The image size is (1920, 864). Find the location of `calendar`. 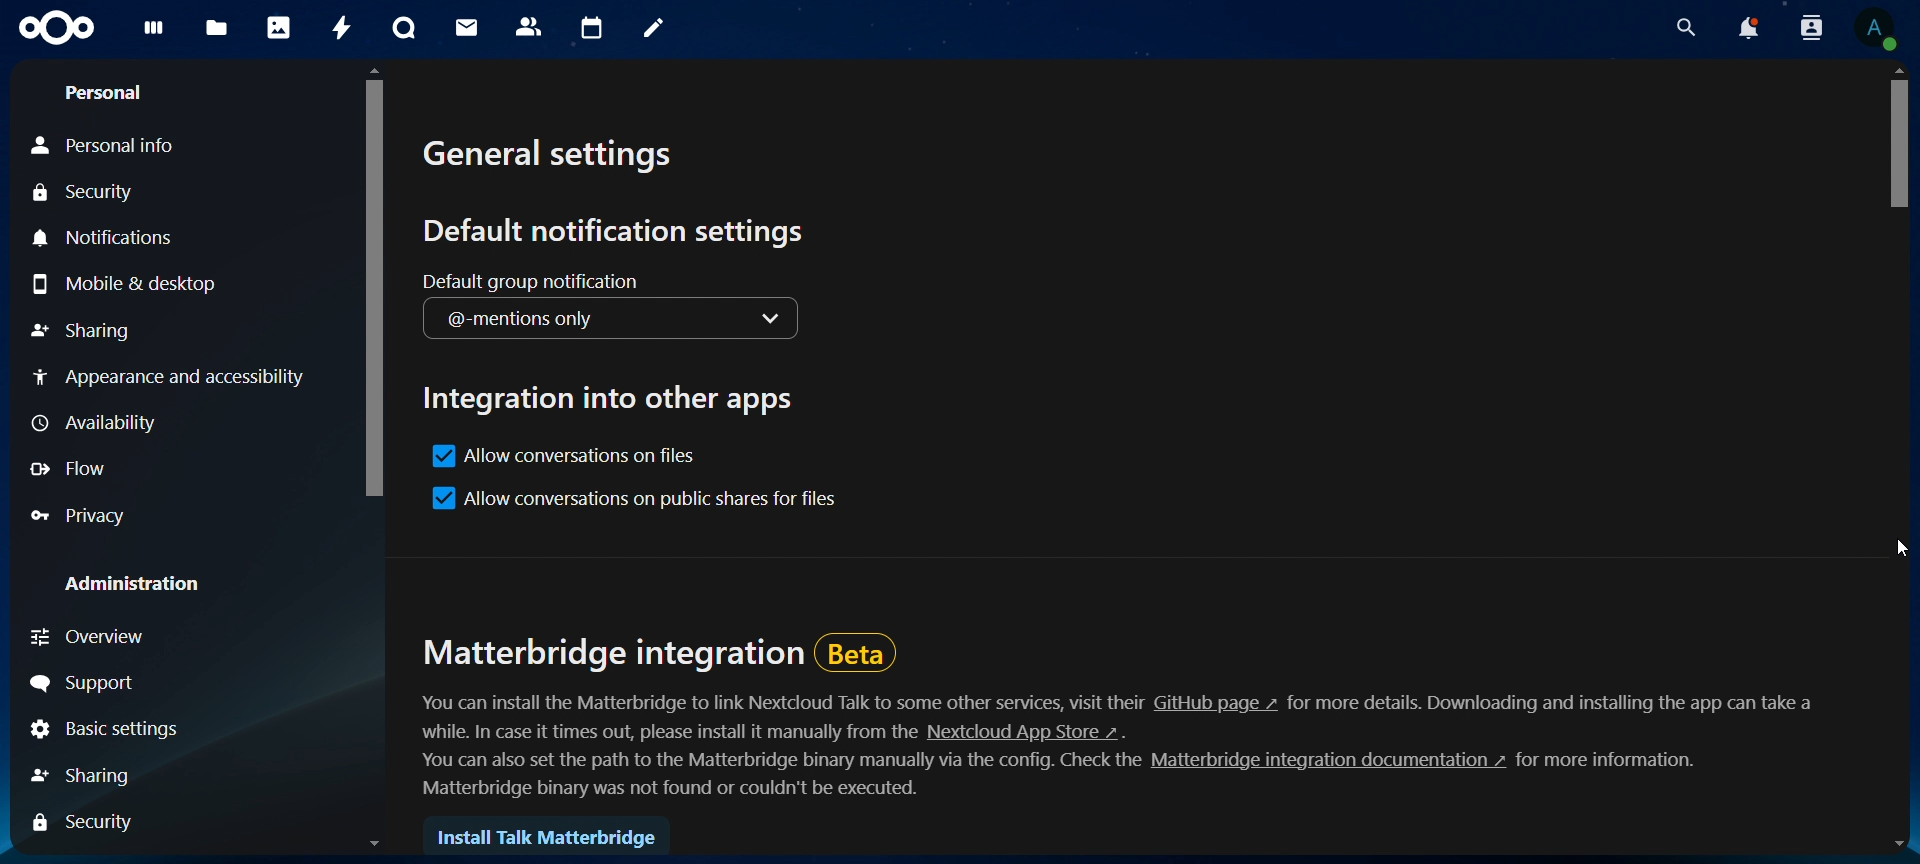

calendar is located at coordinates (593, 28).